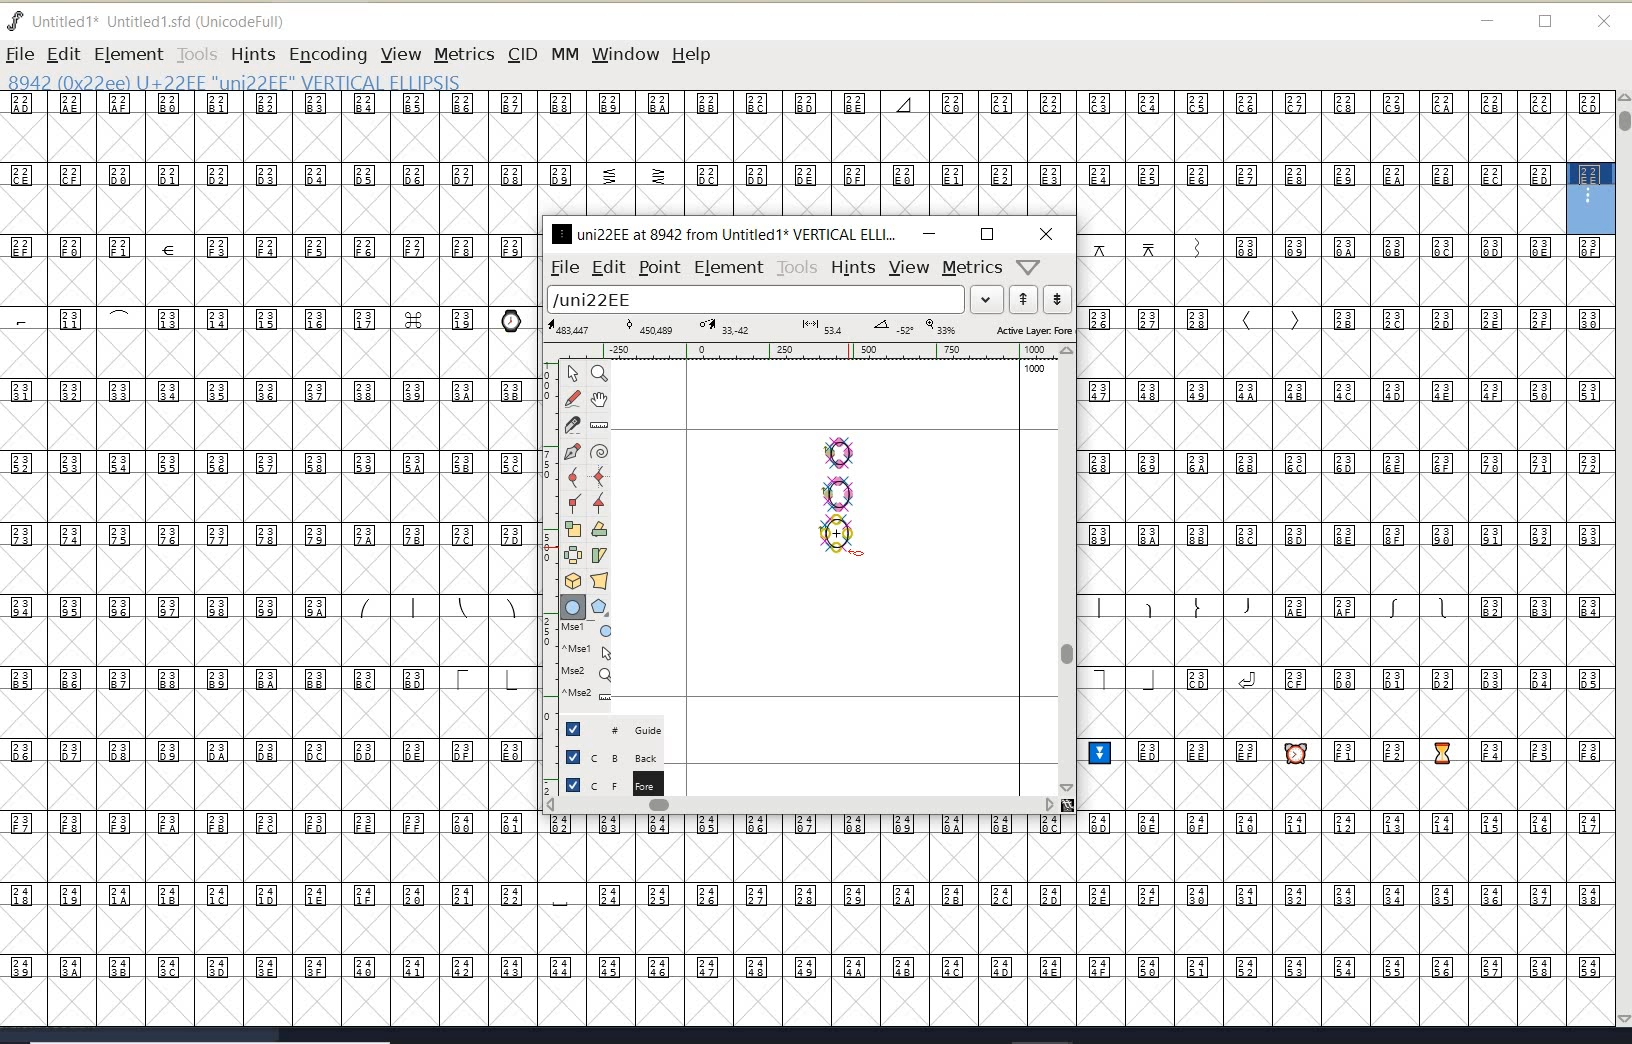 This screenshot has height=1044, width=1632. Describe the element at coordinates (695, 56) in the screenshot. I see `help` at that location.